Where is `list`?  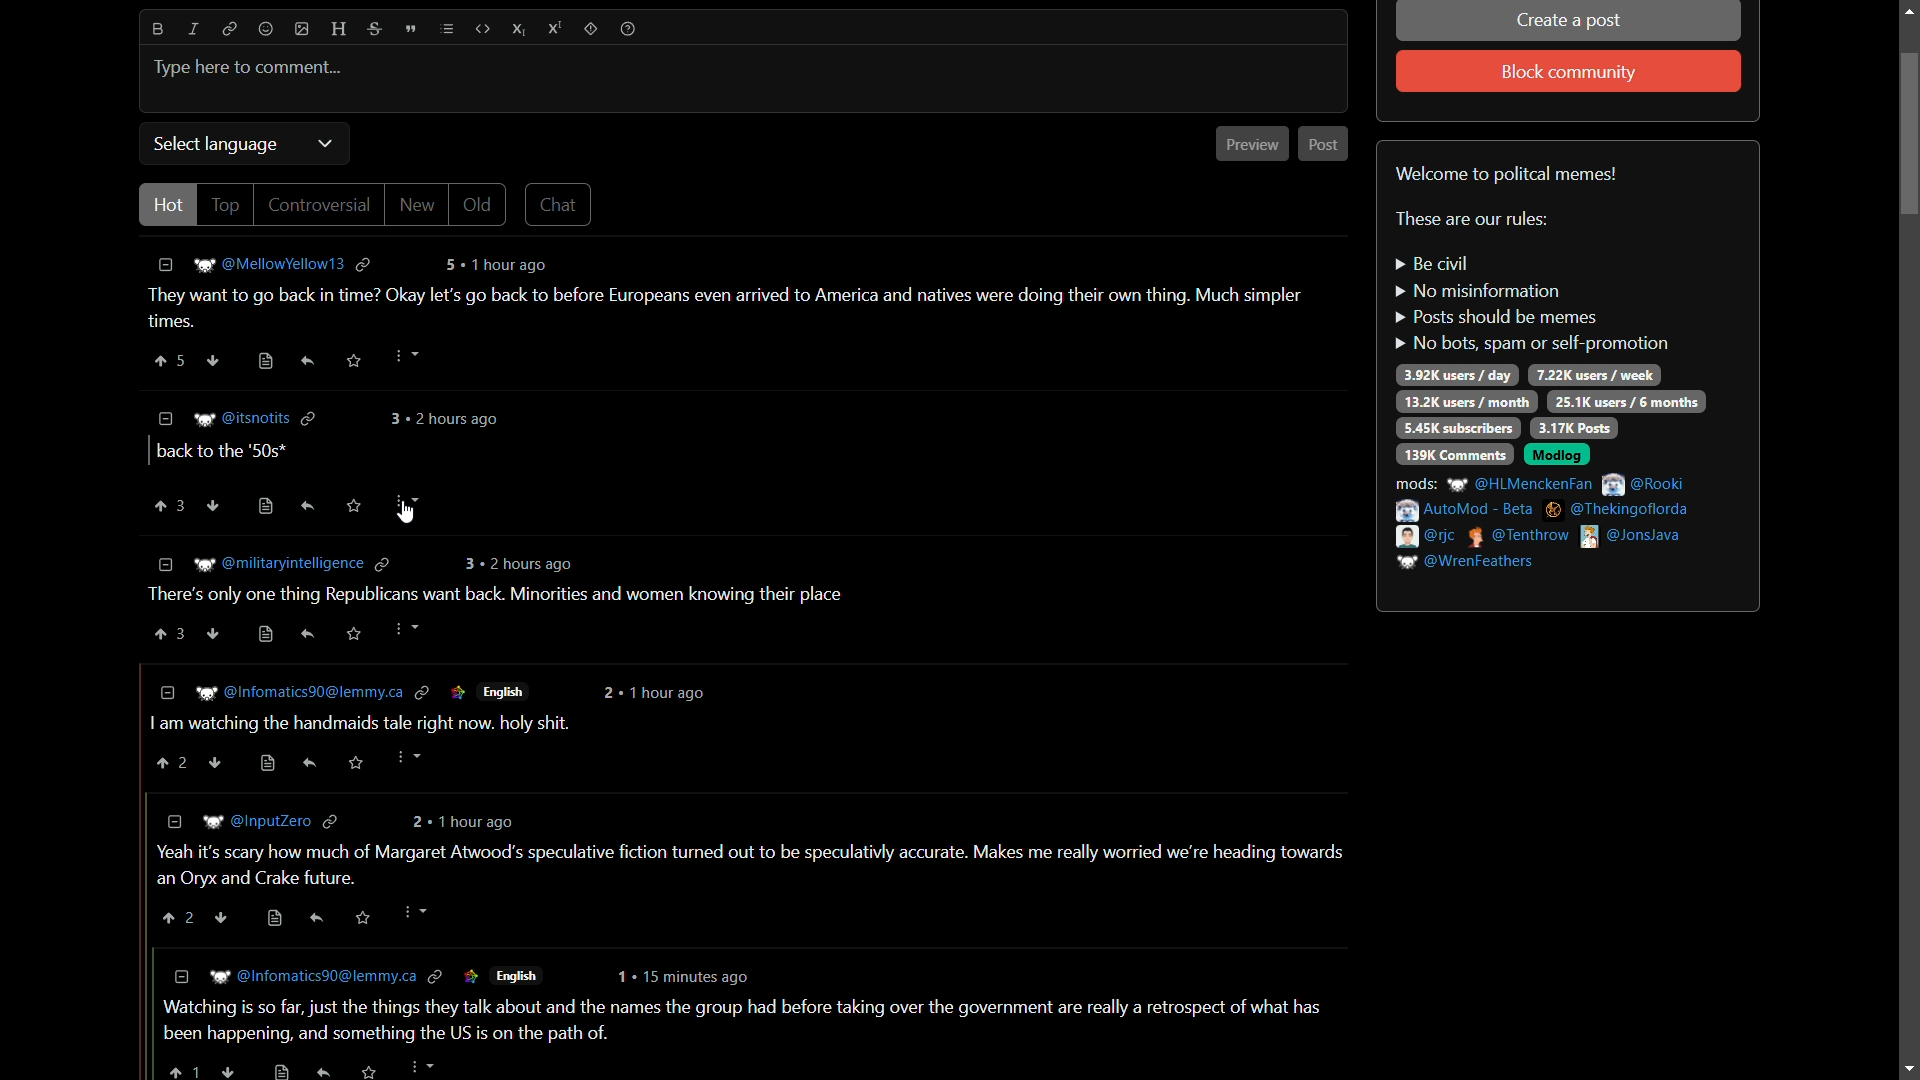
list is located at coordinates (445, 29).